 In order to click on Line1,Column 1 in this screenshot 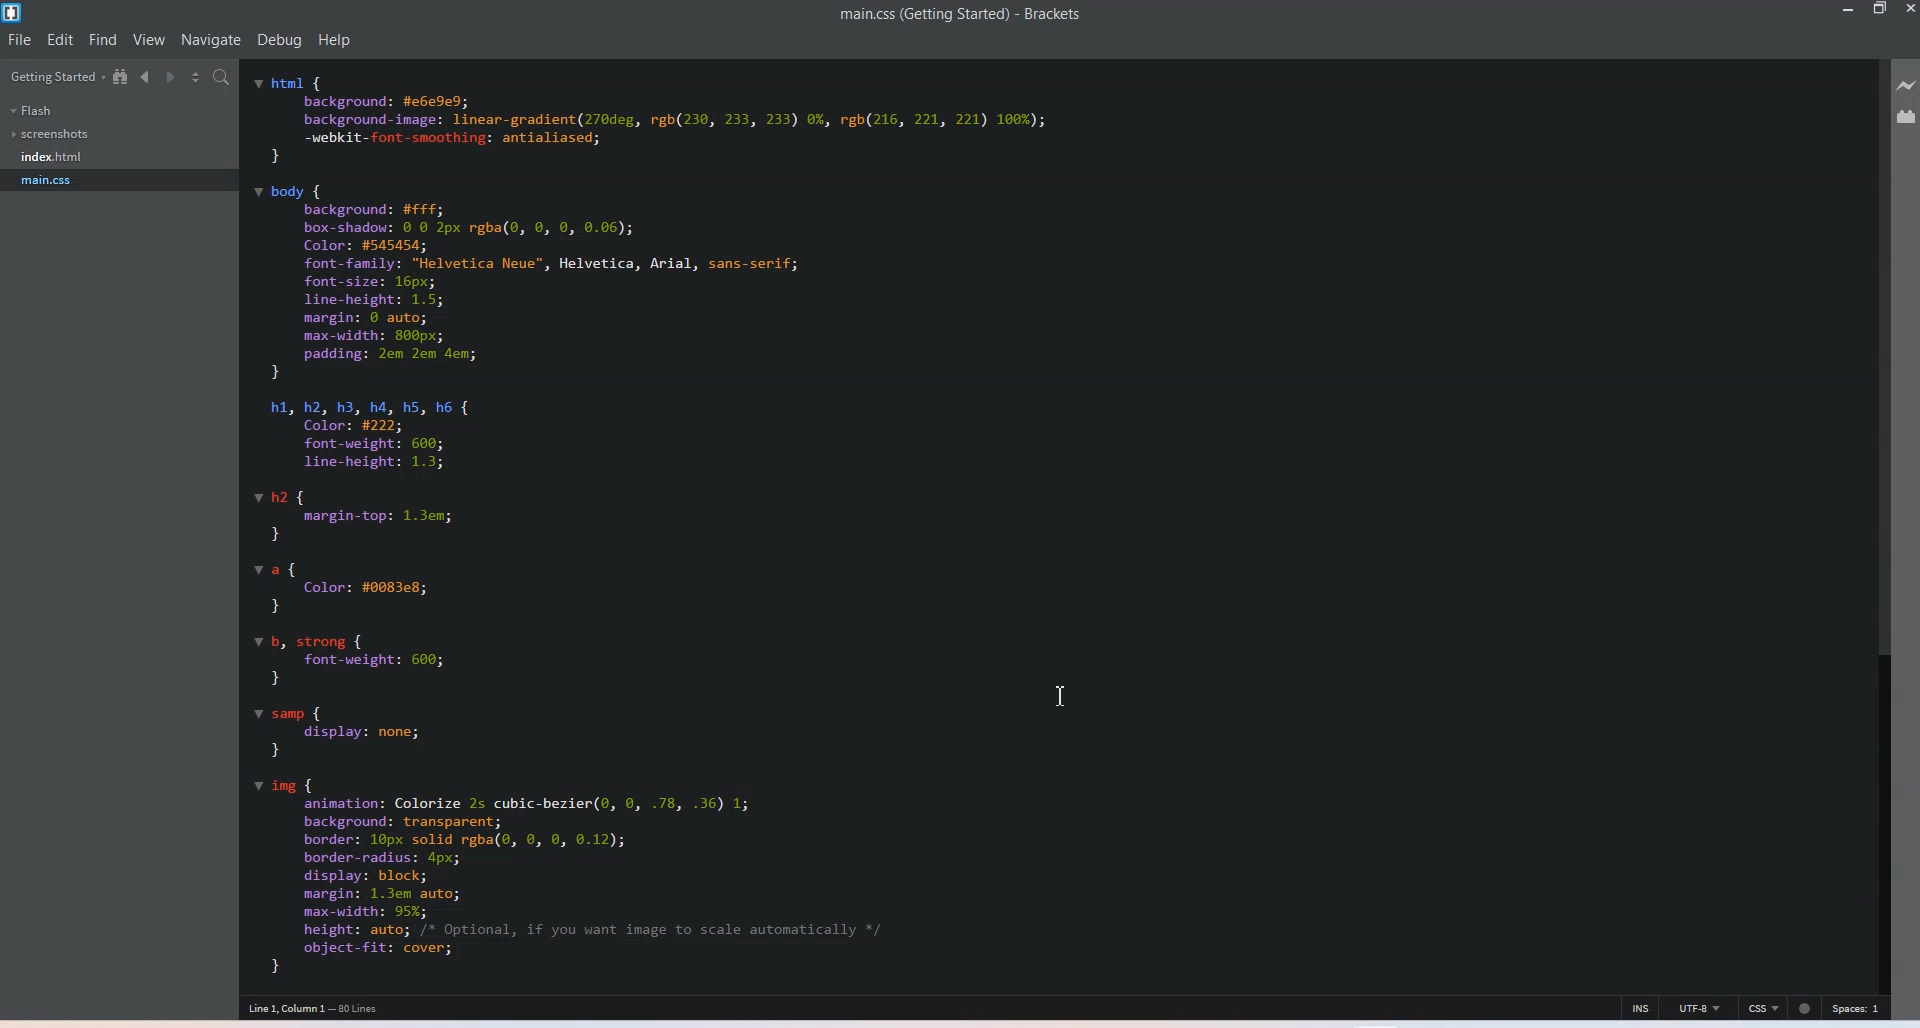, I will do `click(313, 1009)`.